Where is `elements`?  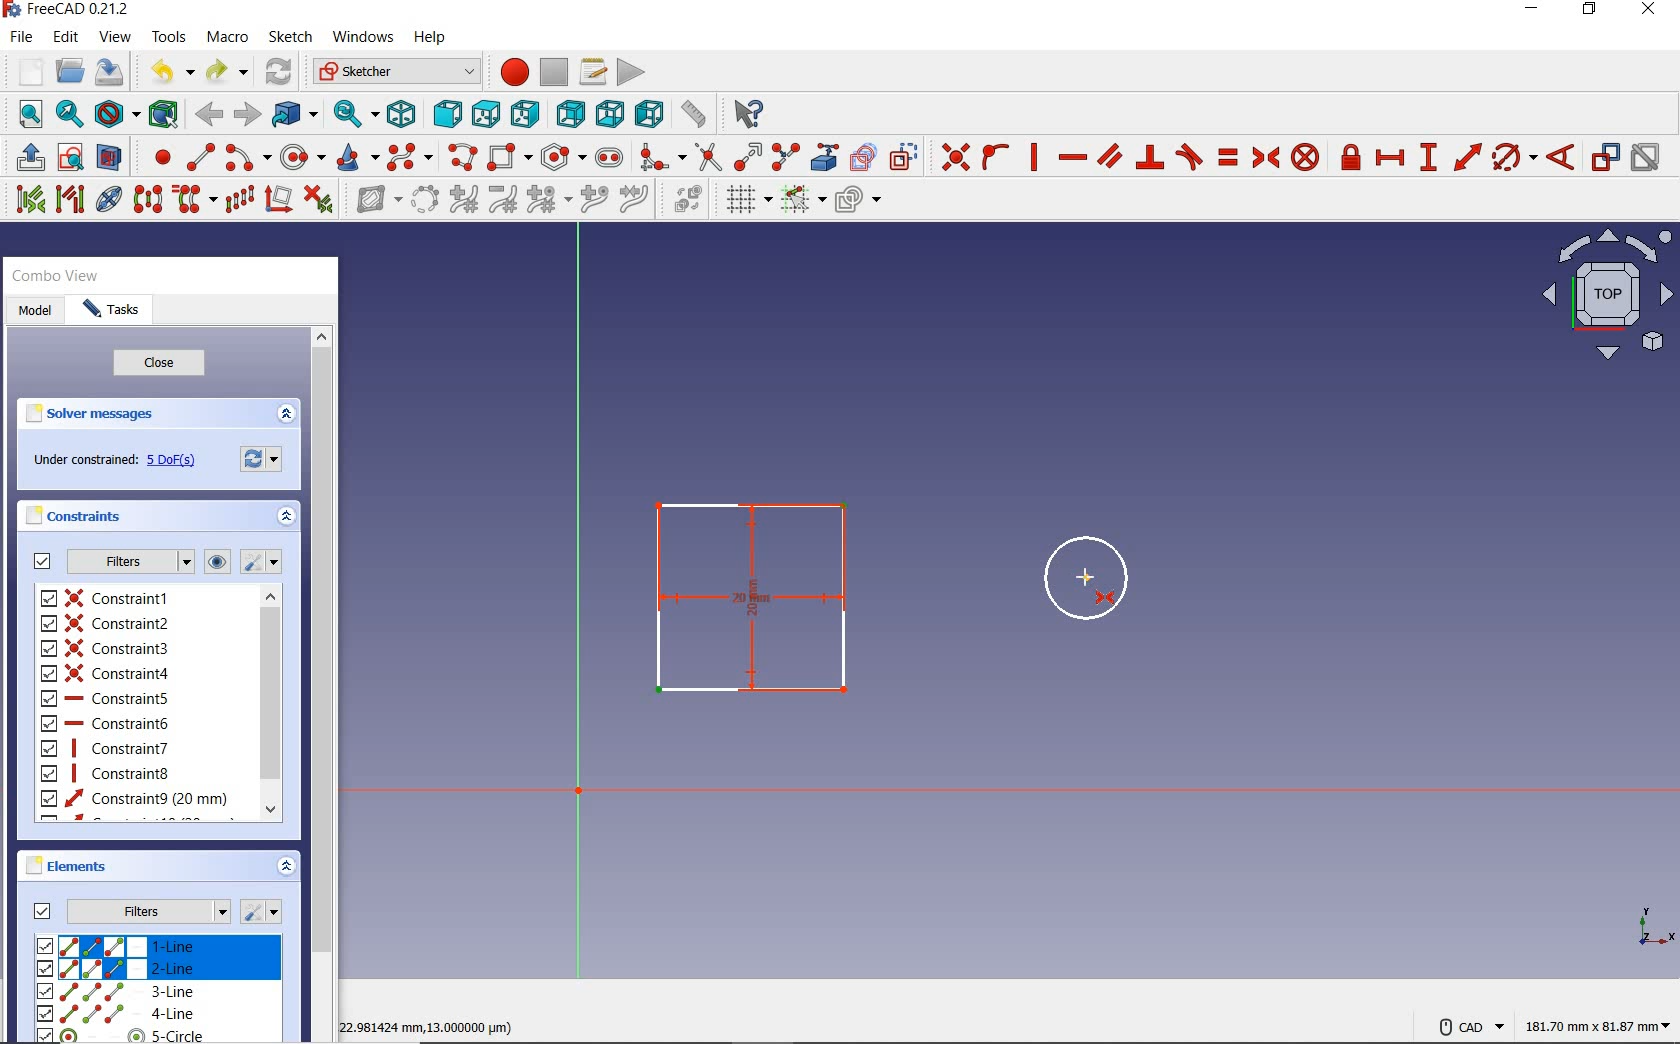 elements is located at coordinates (85, 867).